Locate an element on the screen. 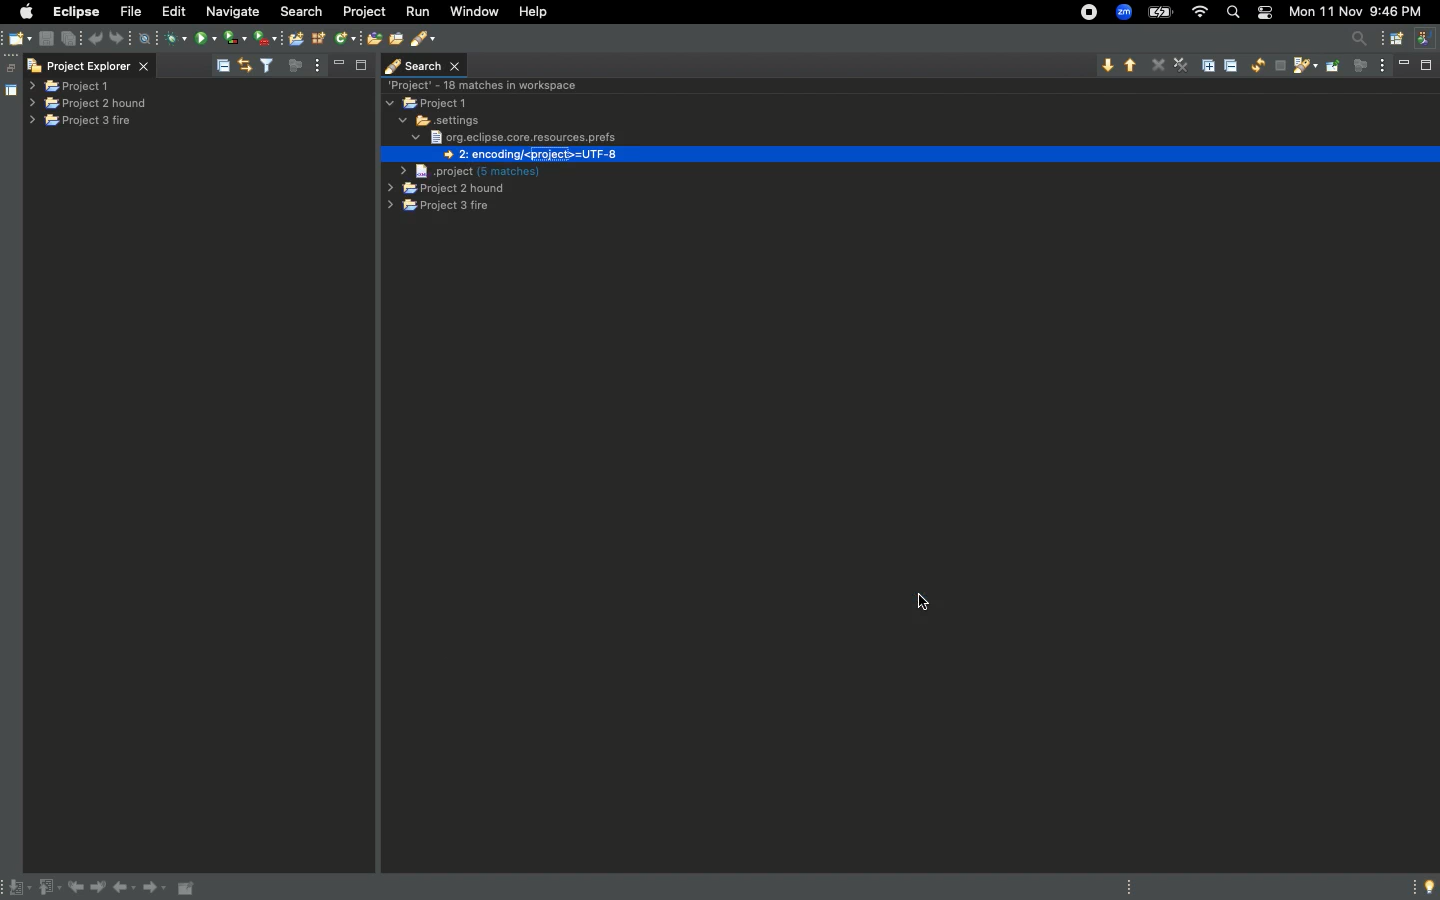  Window is located at coordinates (475, 12).